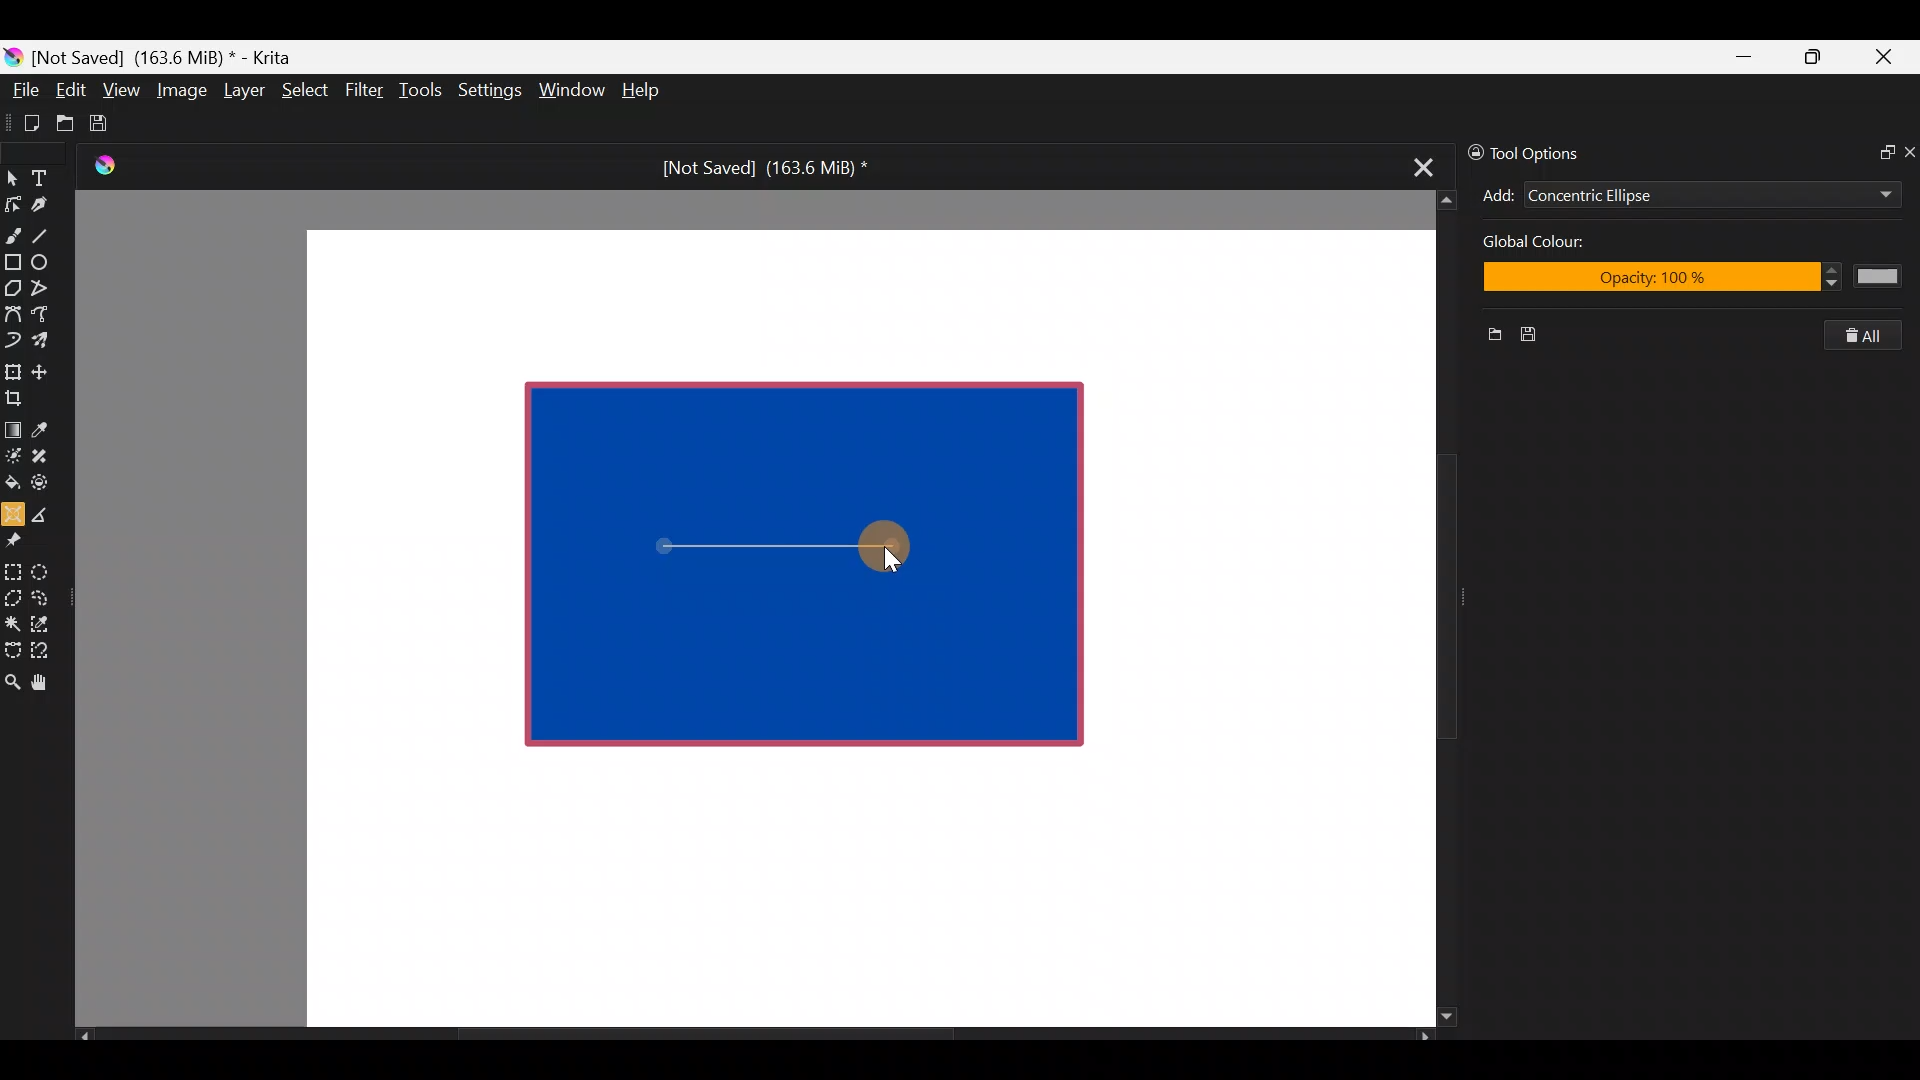 Image resolution: width=1920 pixels, height=1080 pixels. Describe the element at coordinates (1432, 609) in the screenshot. I see `Scroll bar` at that location.